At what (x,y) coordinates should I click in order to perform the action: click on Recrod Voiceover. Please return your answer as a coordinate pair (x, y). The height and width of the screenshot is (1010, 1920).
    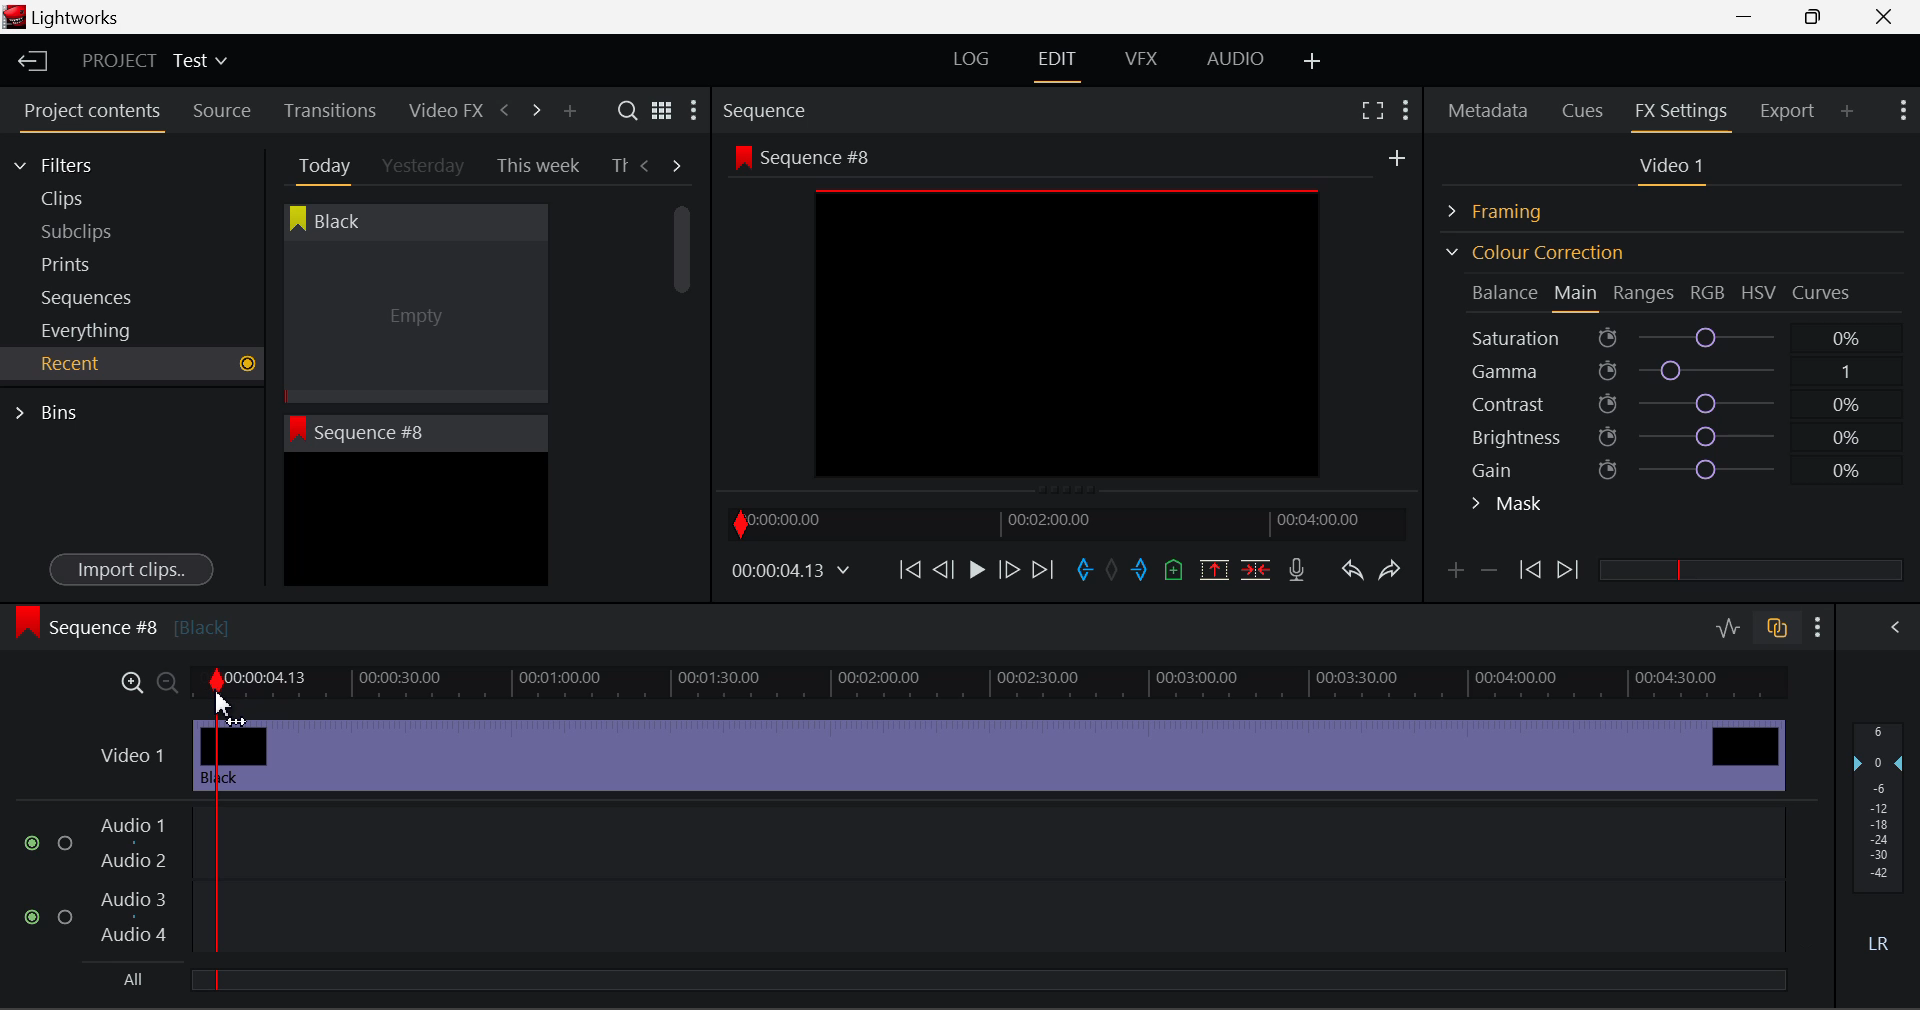
    Looking at the image, I should click on (1296, 569).